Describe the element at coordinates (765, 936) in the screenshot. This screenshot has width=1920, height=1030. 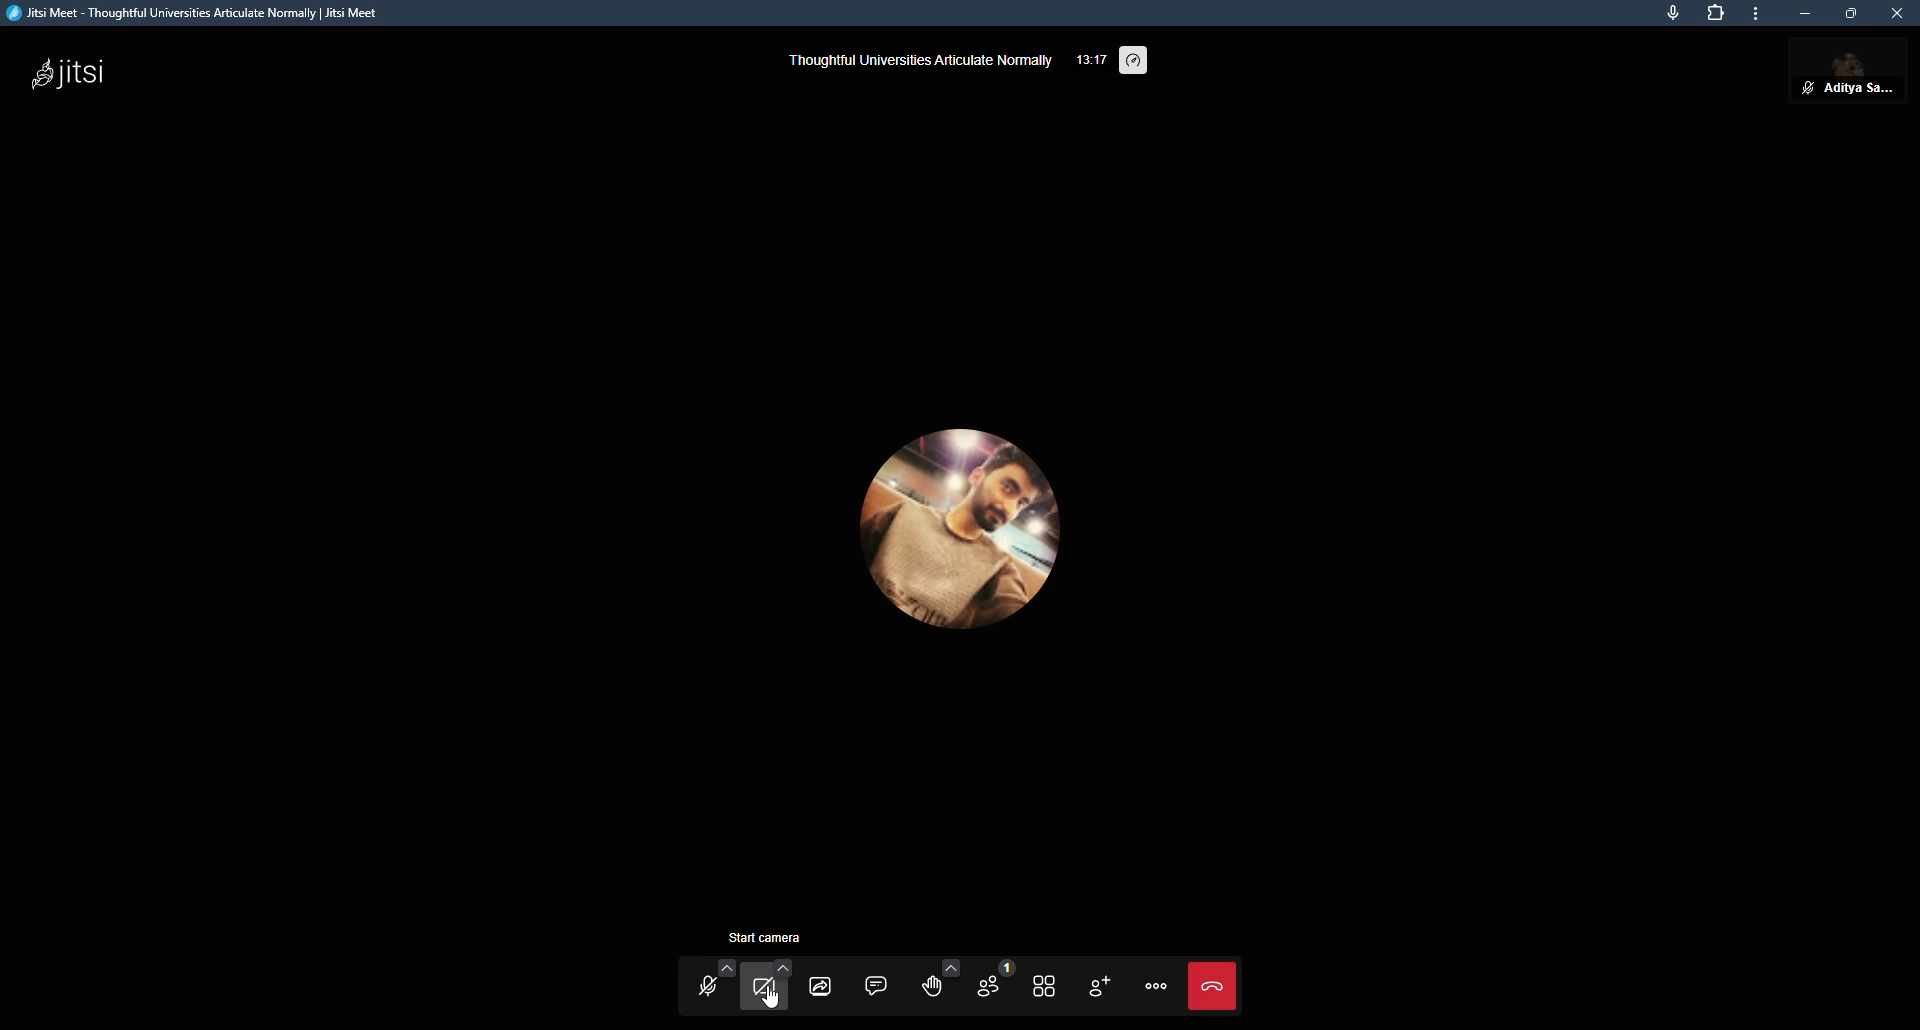
I see `start camera` at that location.